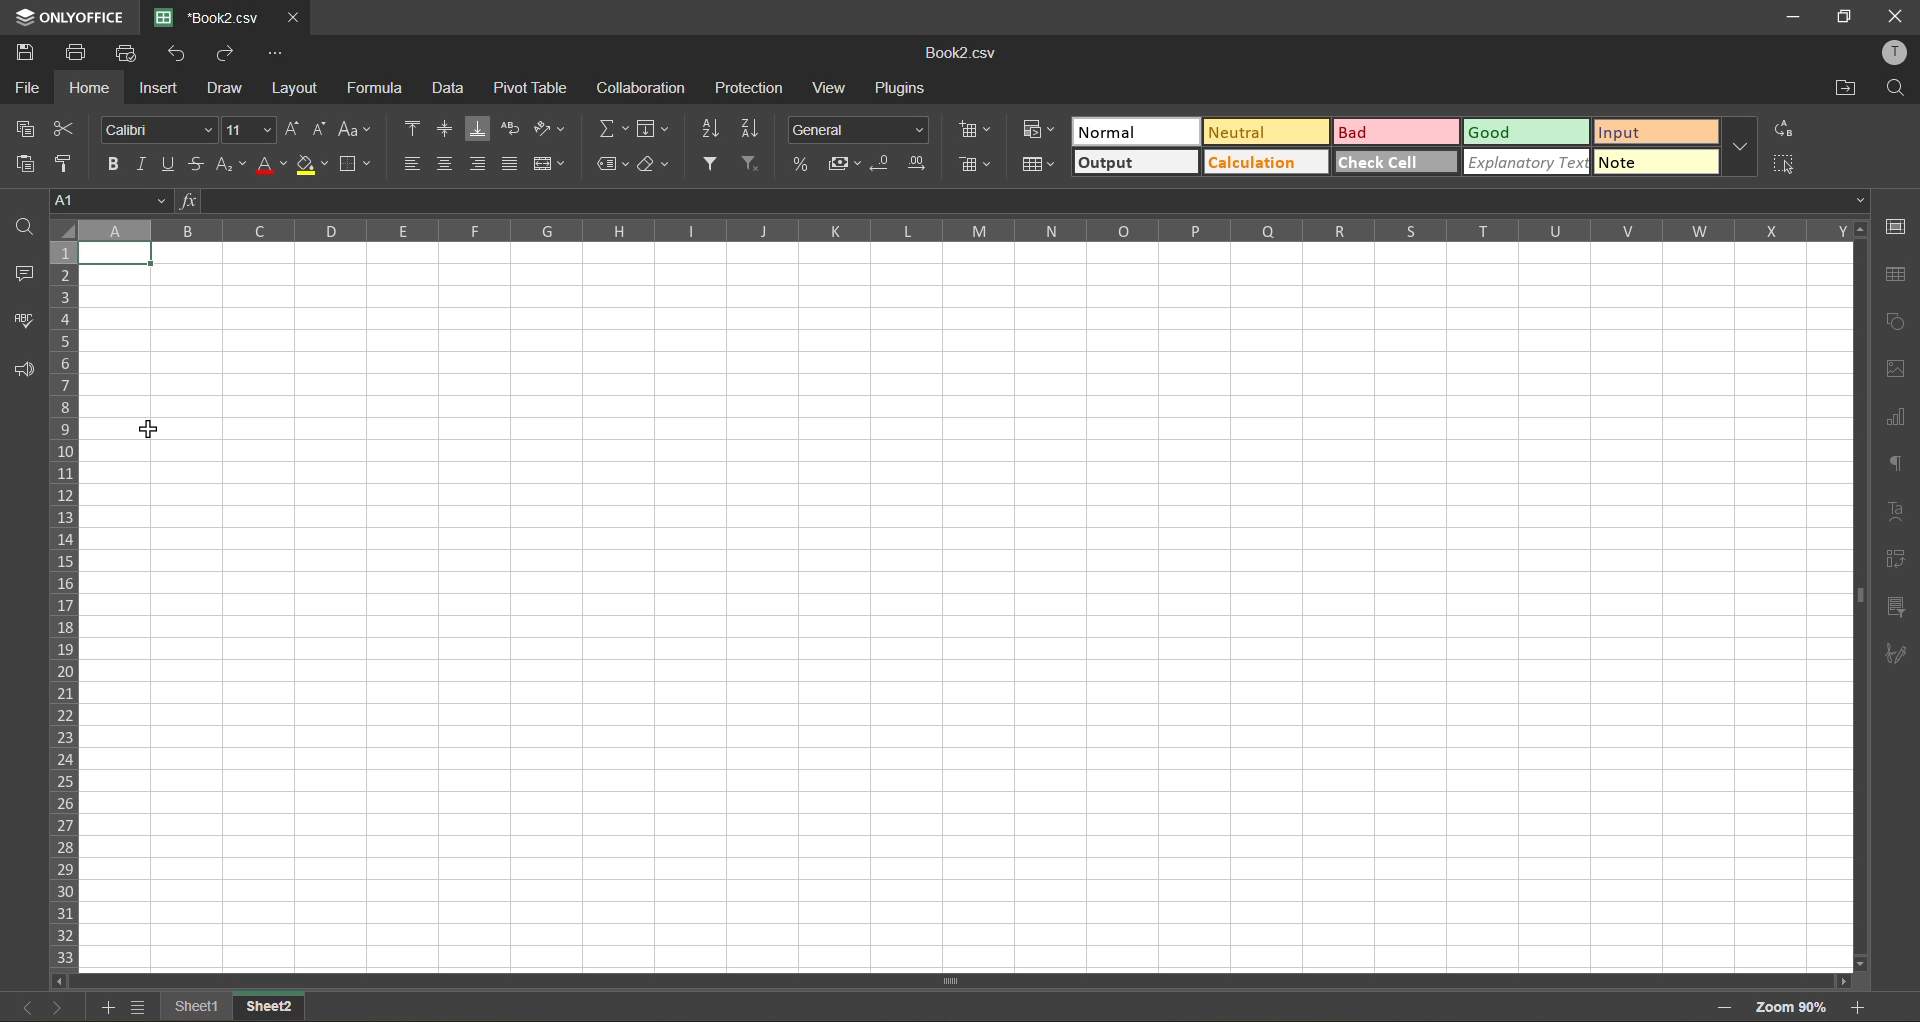  Describe the element at coordinates (61, 606) in the screenshot. I see `row nos` at that location.